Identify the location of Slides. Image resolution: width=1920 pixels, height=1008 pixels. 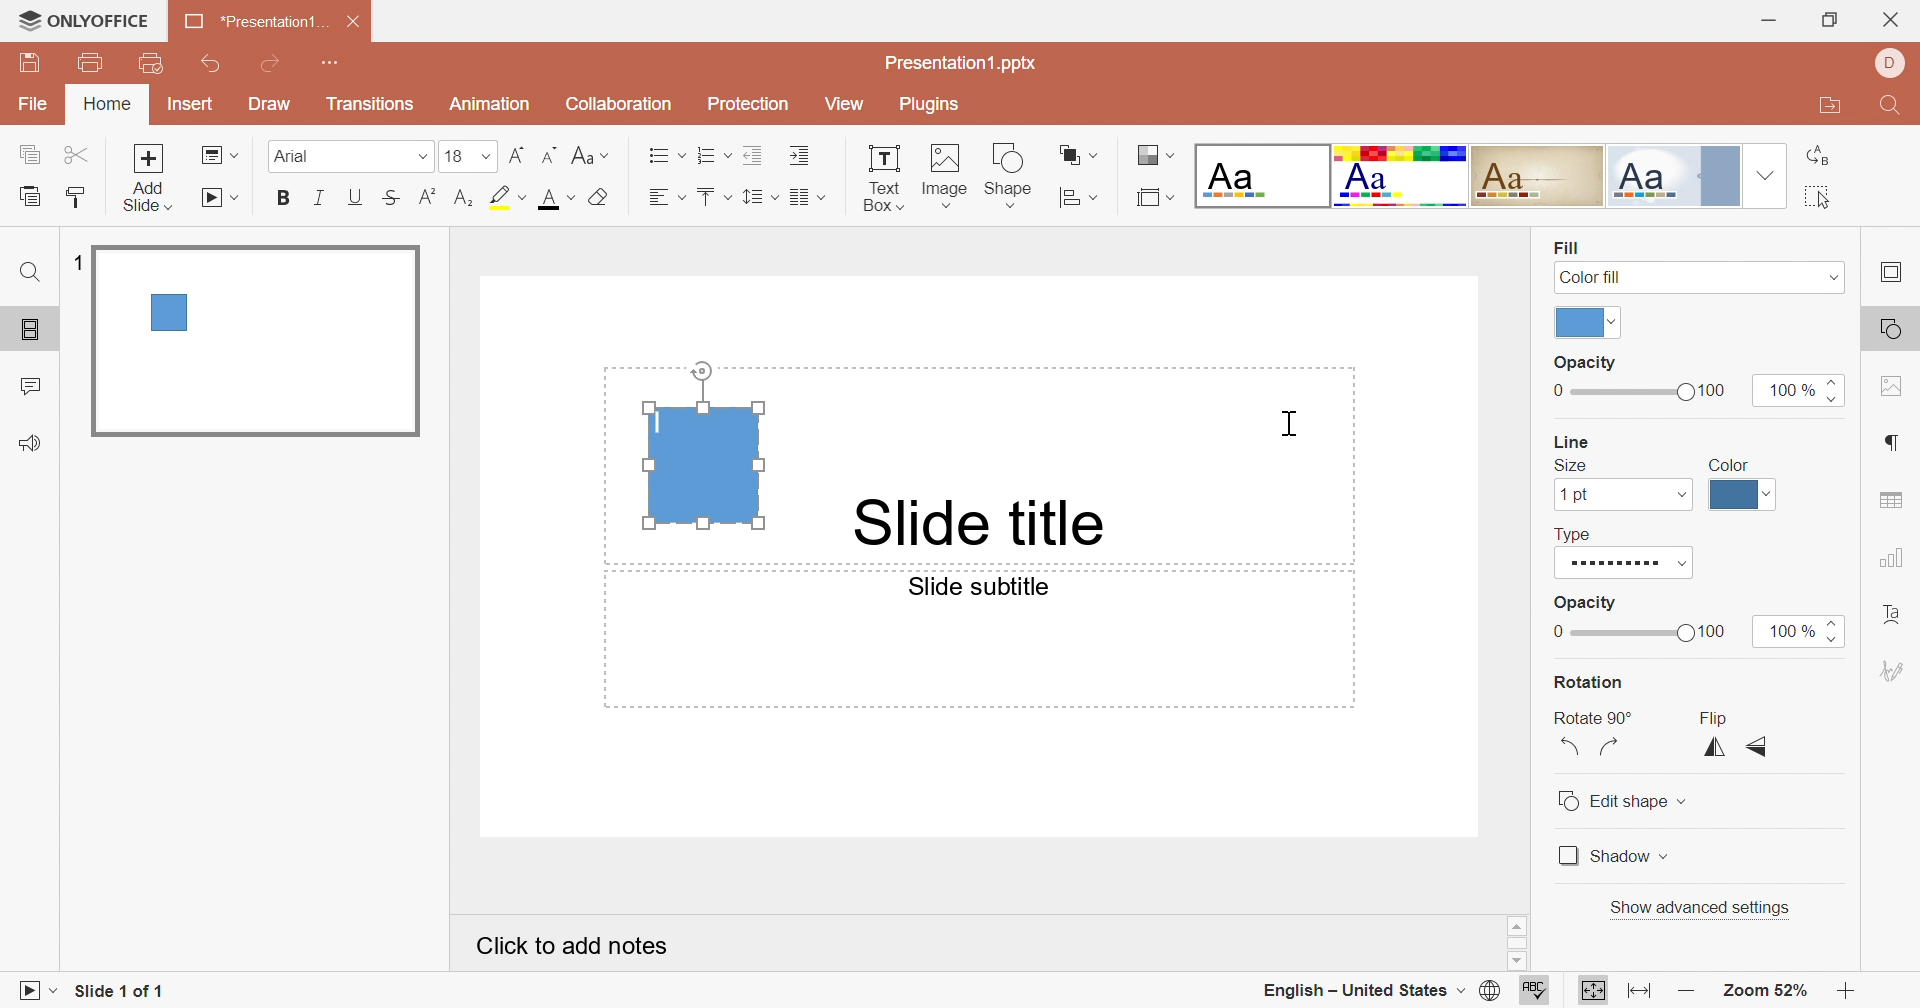
(34, 330).